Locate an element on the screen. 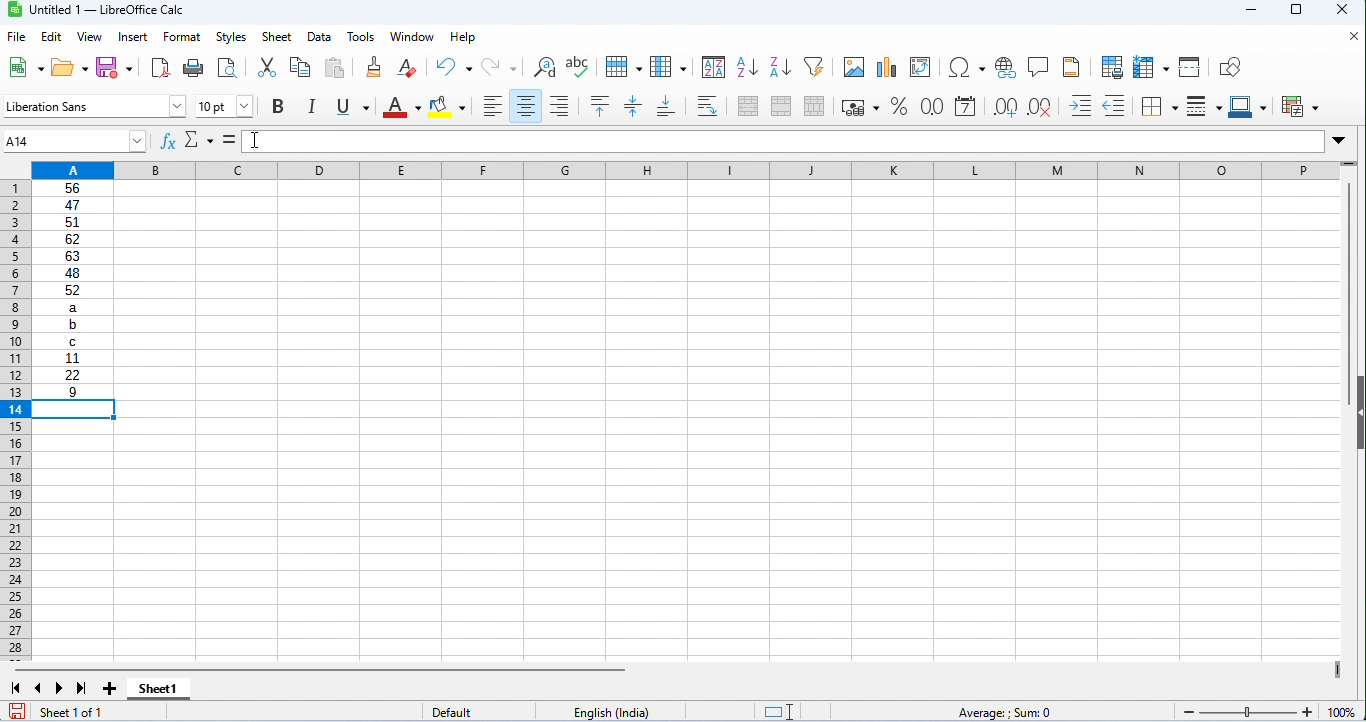 This screenshot has height=722, width=1366. selected cell is located at coordinates (73, 409).